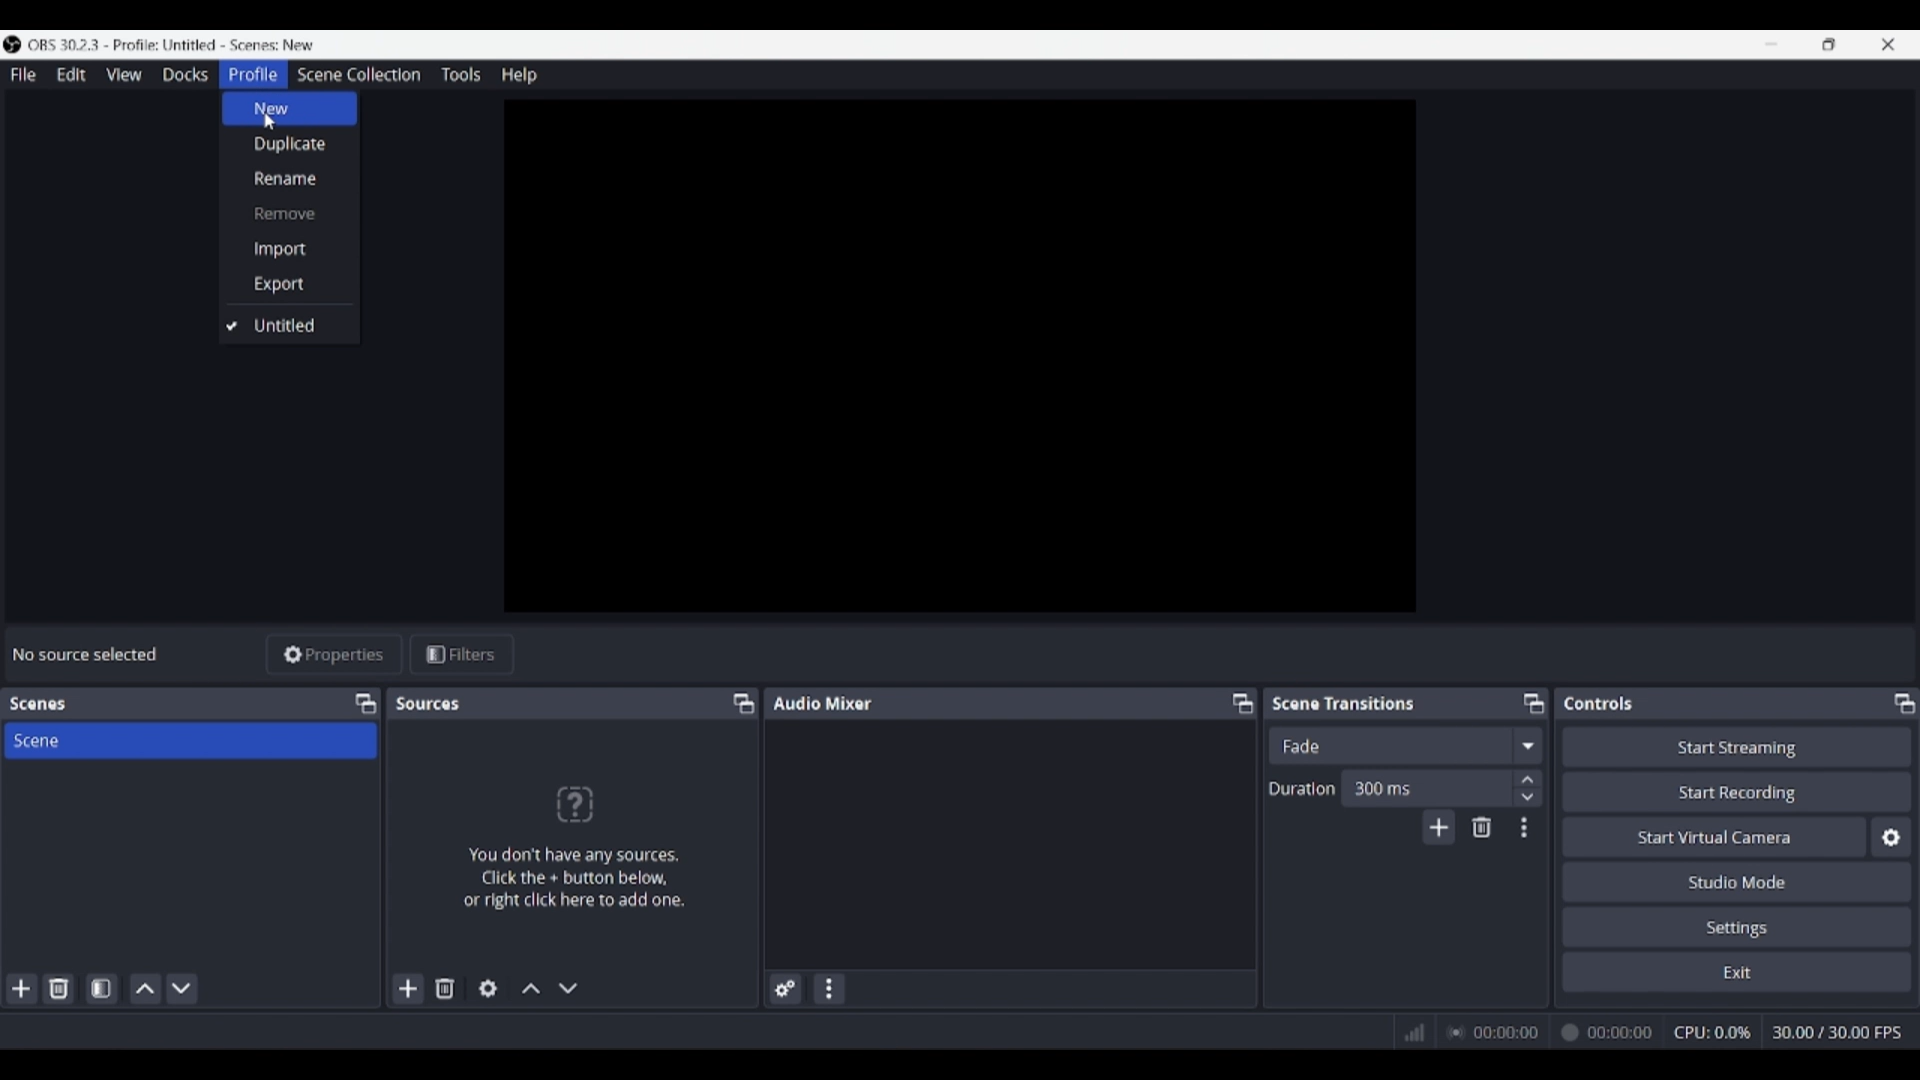  I want to click on Source status, so click(88, 654).